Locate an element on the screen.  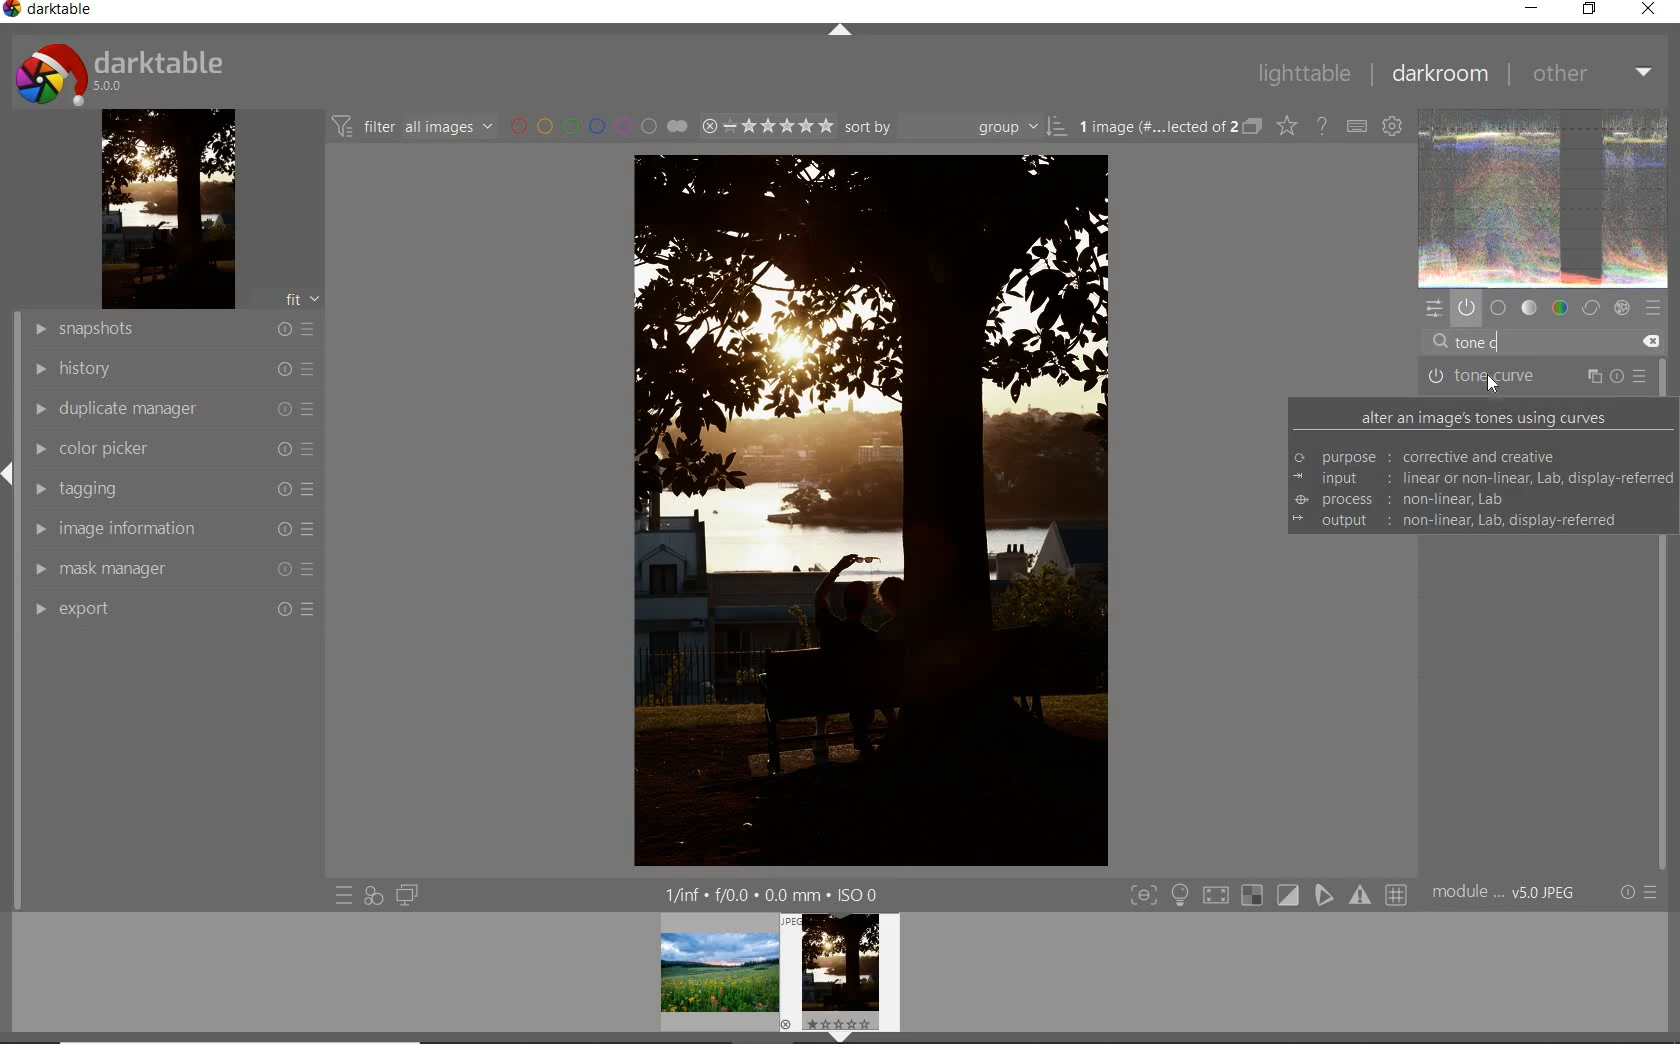
quick access for applying any of your styles is located at coordinates (373, 895).